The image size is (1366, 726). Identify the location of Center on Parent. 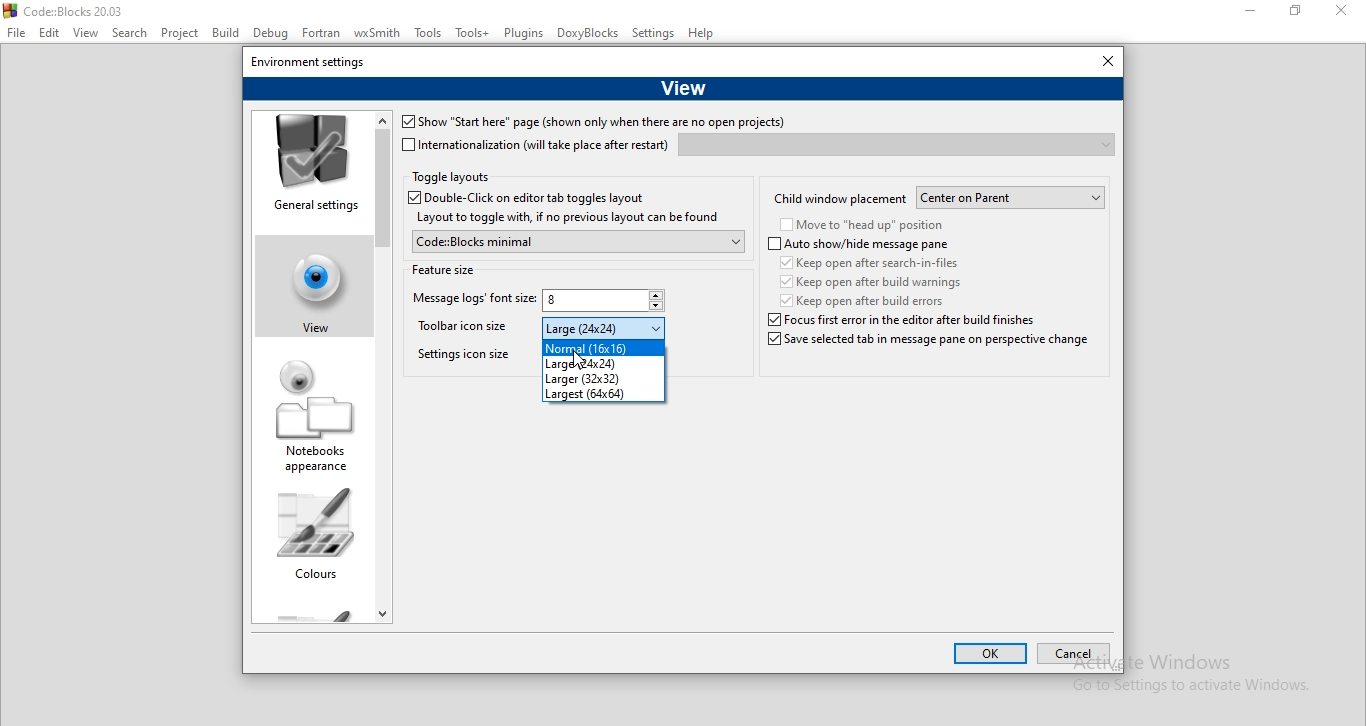
(1012, 198).